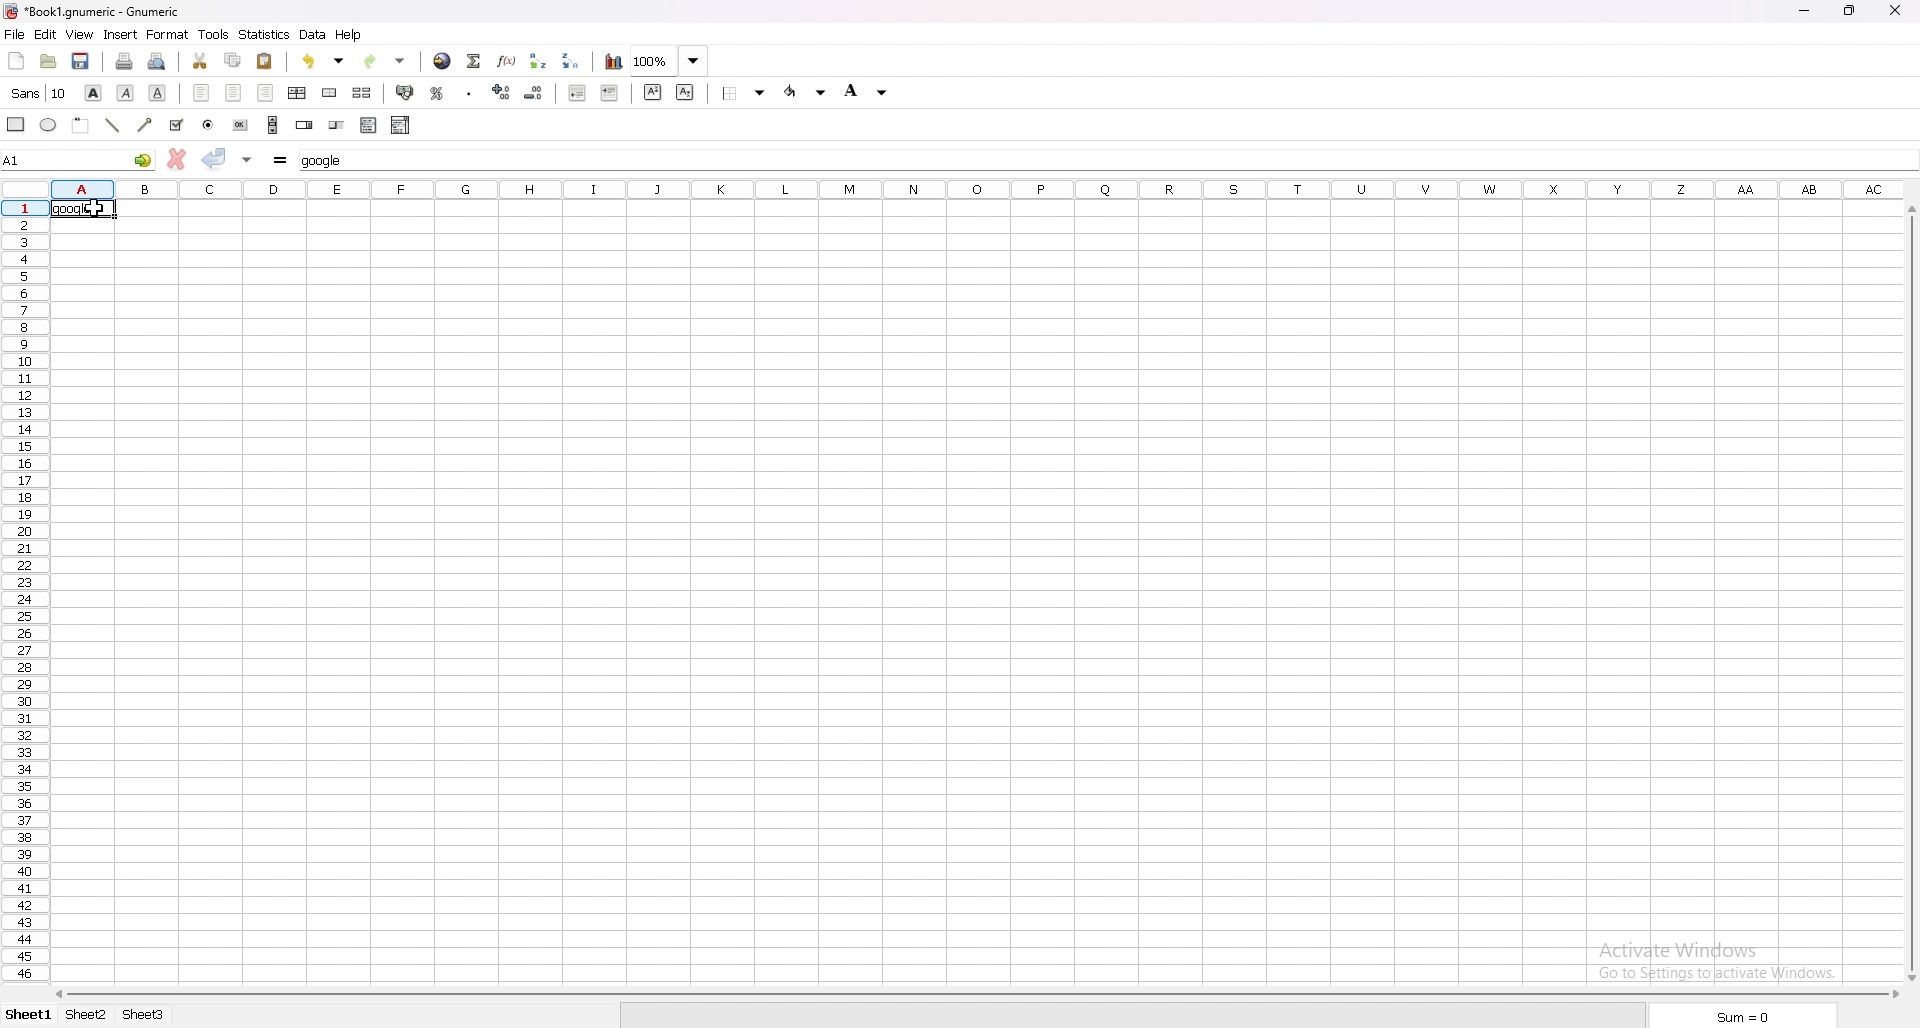 This screenshot has width=1920, height=1028. What do you see at coordinates (26, 1013) in the screenshot?
I see `Sheet 1` at bounding box center [26, 1013].